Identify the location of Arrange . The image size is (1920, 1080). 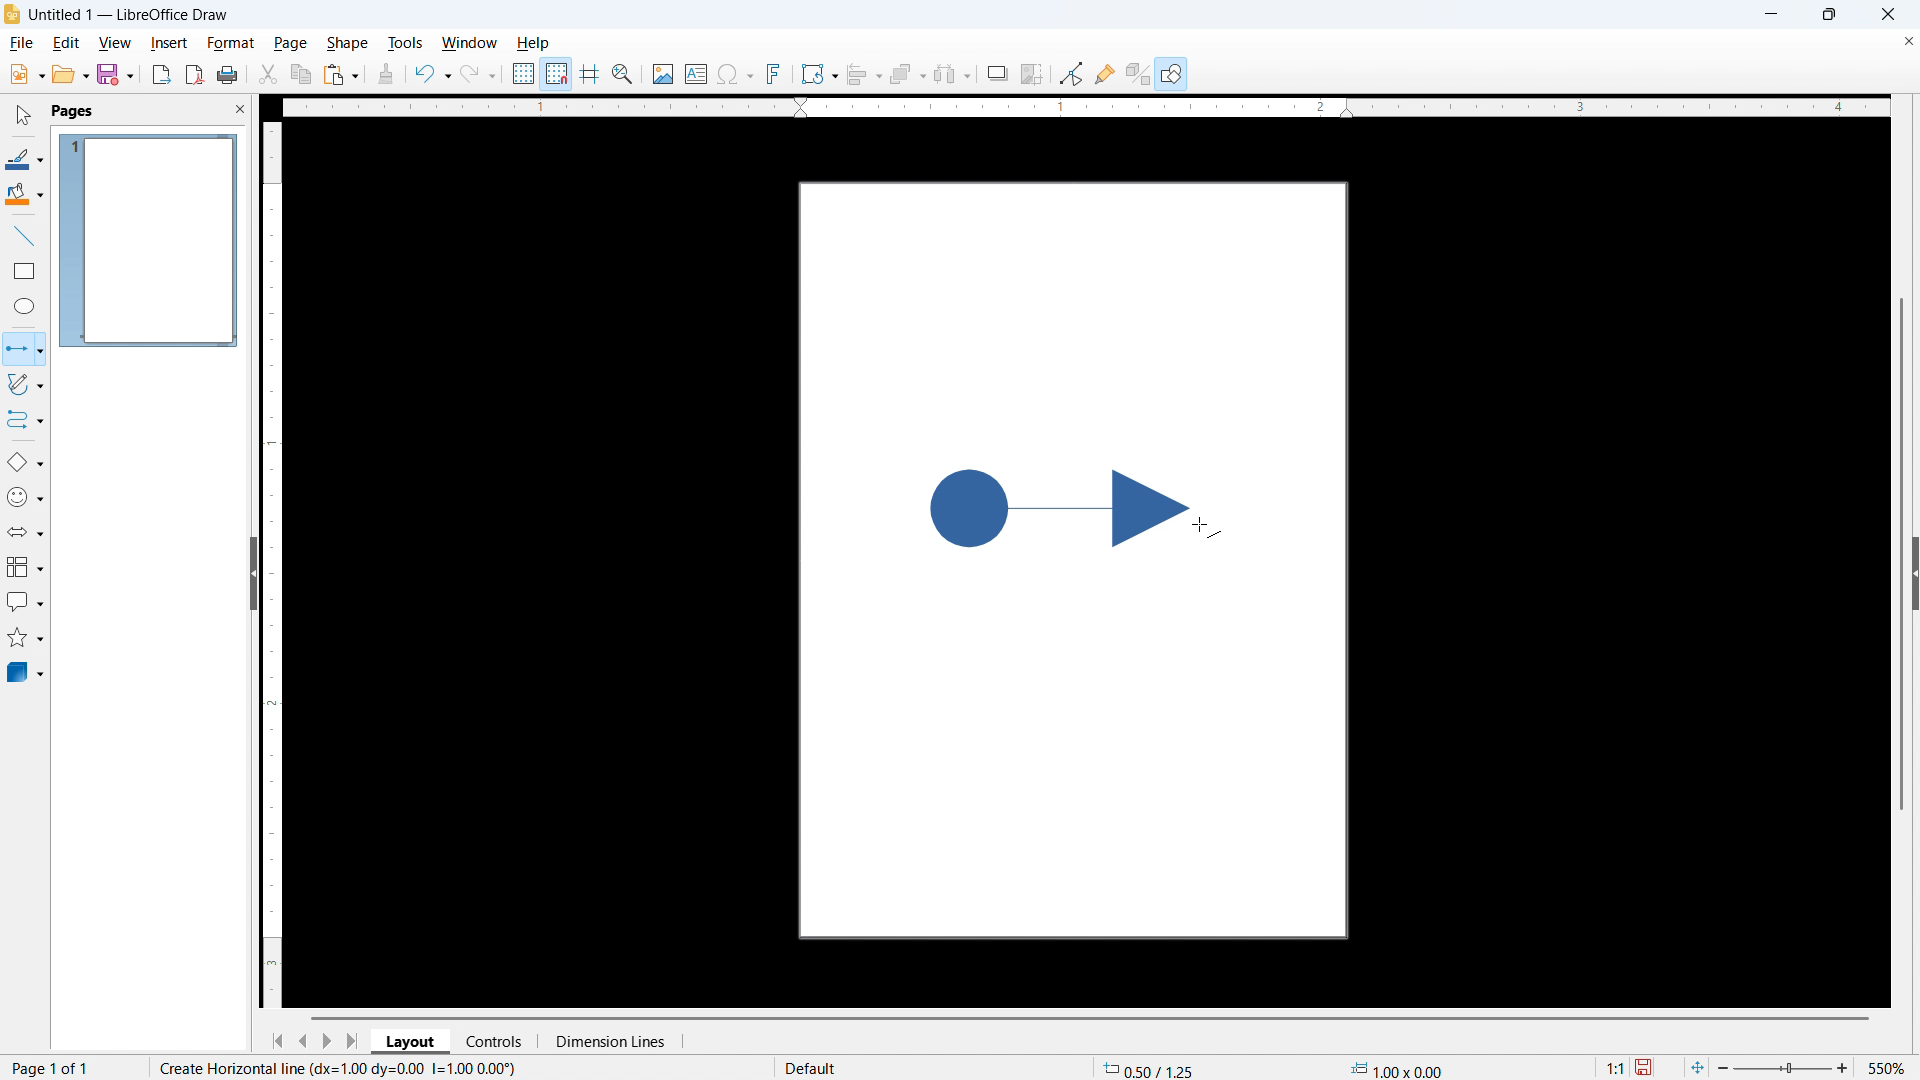
(909, 75).